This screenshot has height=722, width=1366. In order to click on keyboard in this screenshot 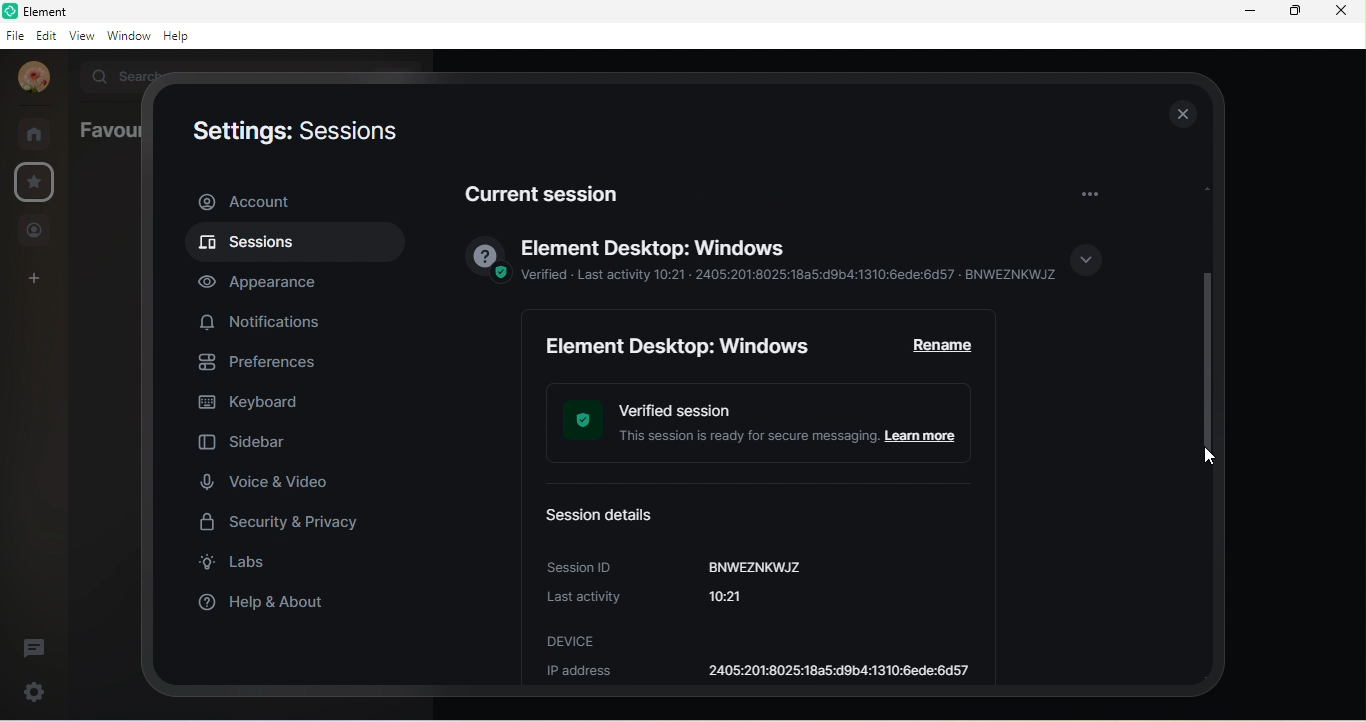, I will do `click(255, 405)`.